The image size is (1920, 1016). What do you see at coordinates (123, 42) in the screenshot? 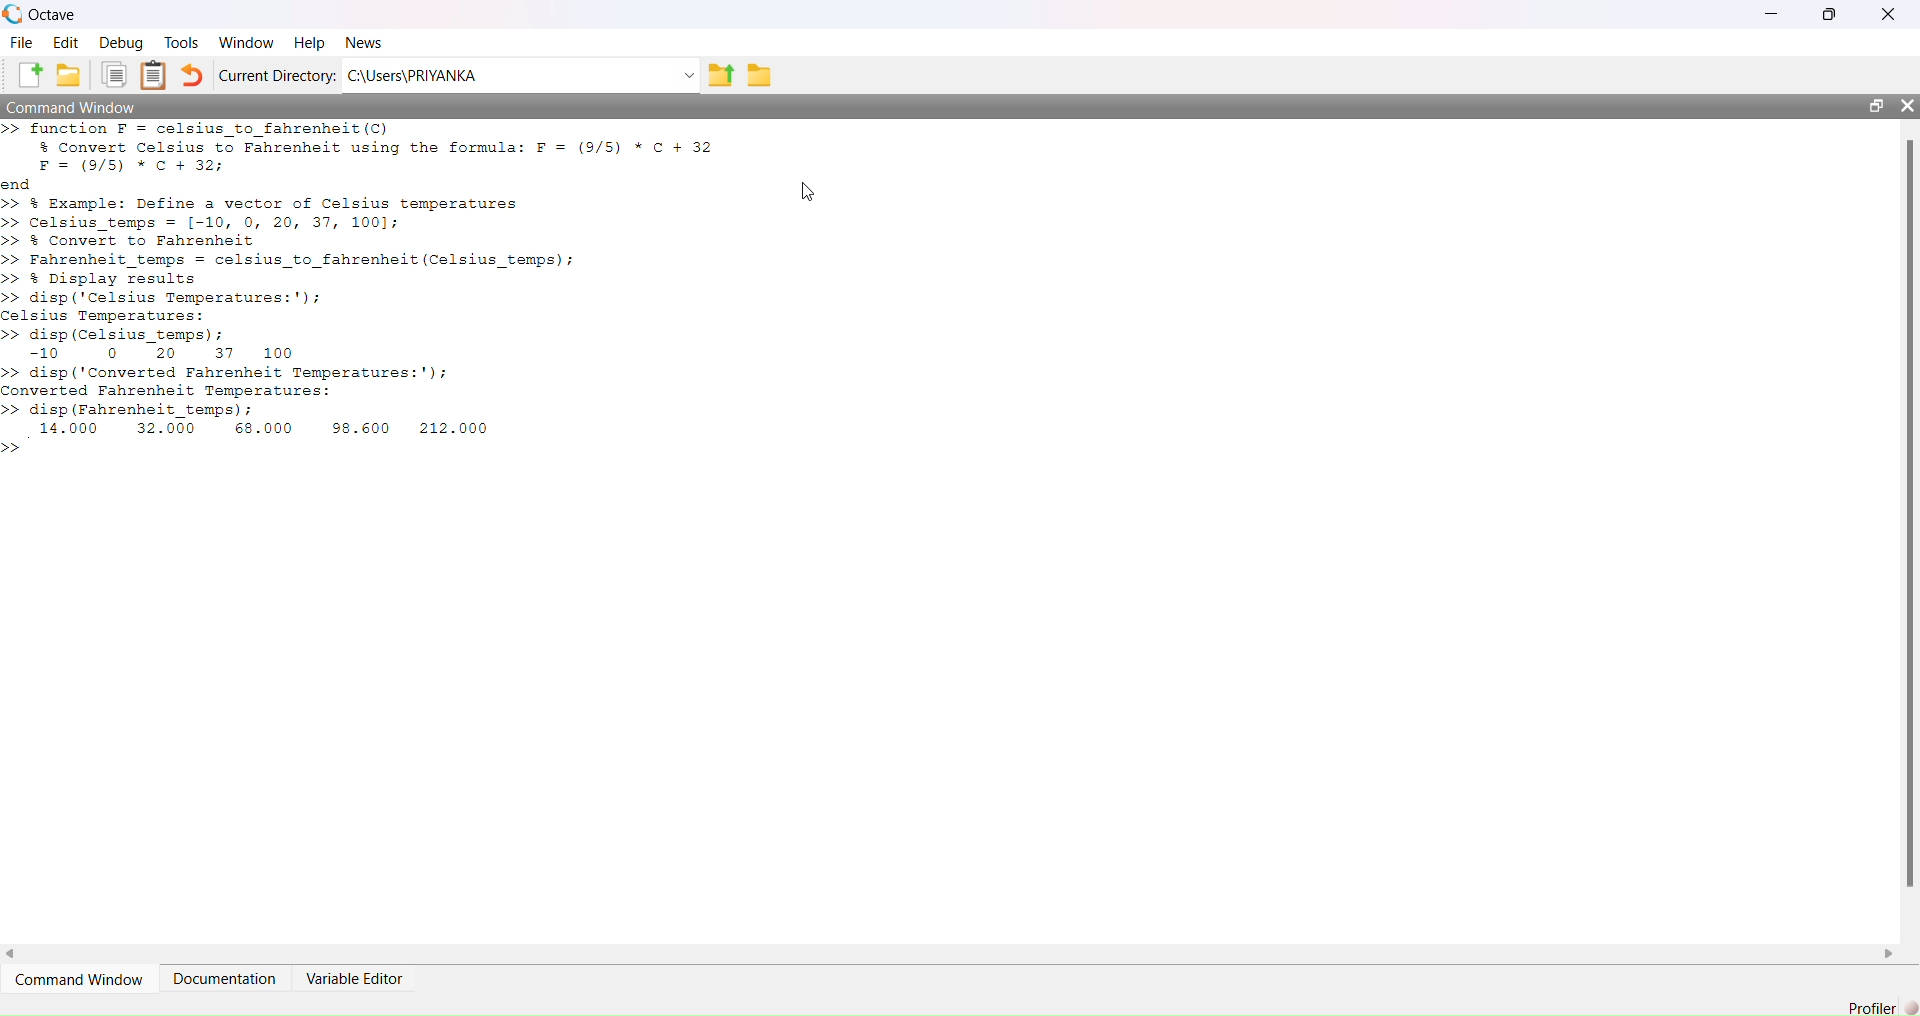
I see `Debug` at bounding box center [123, 42].